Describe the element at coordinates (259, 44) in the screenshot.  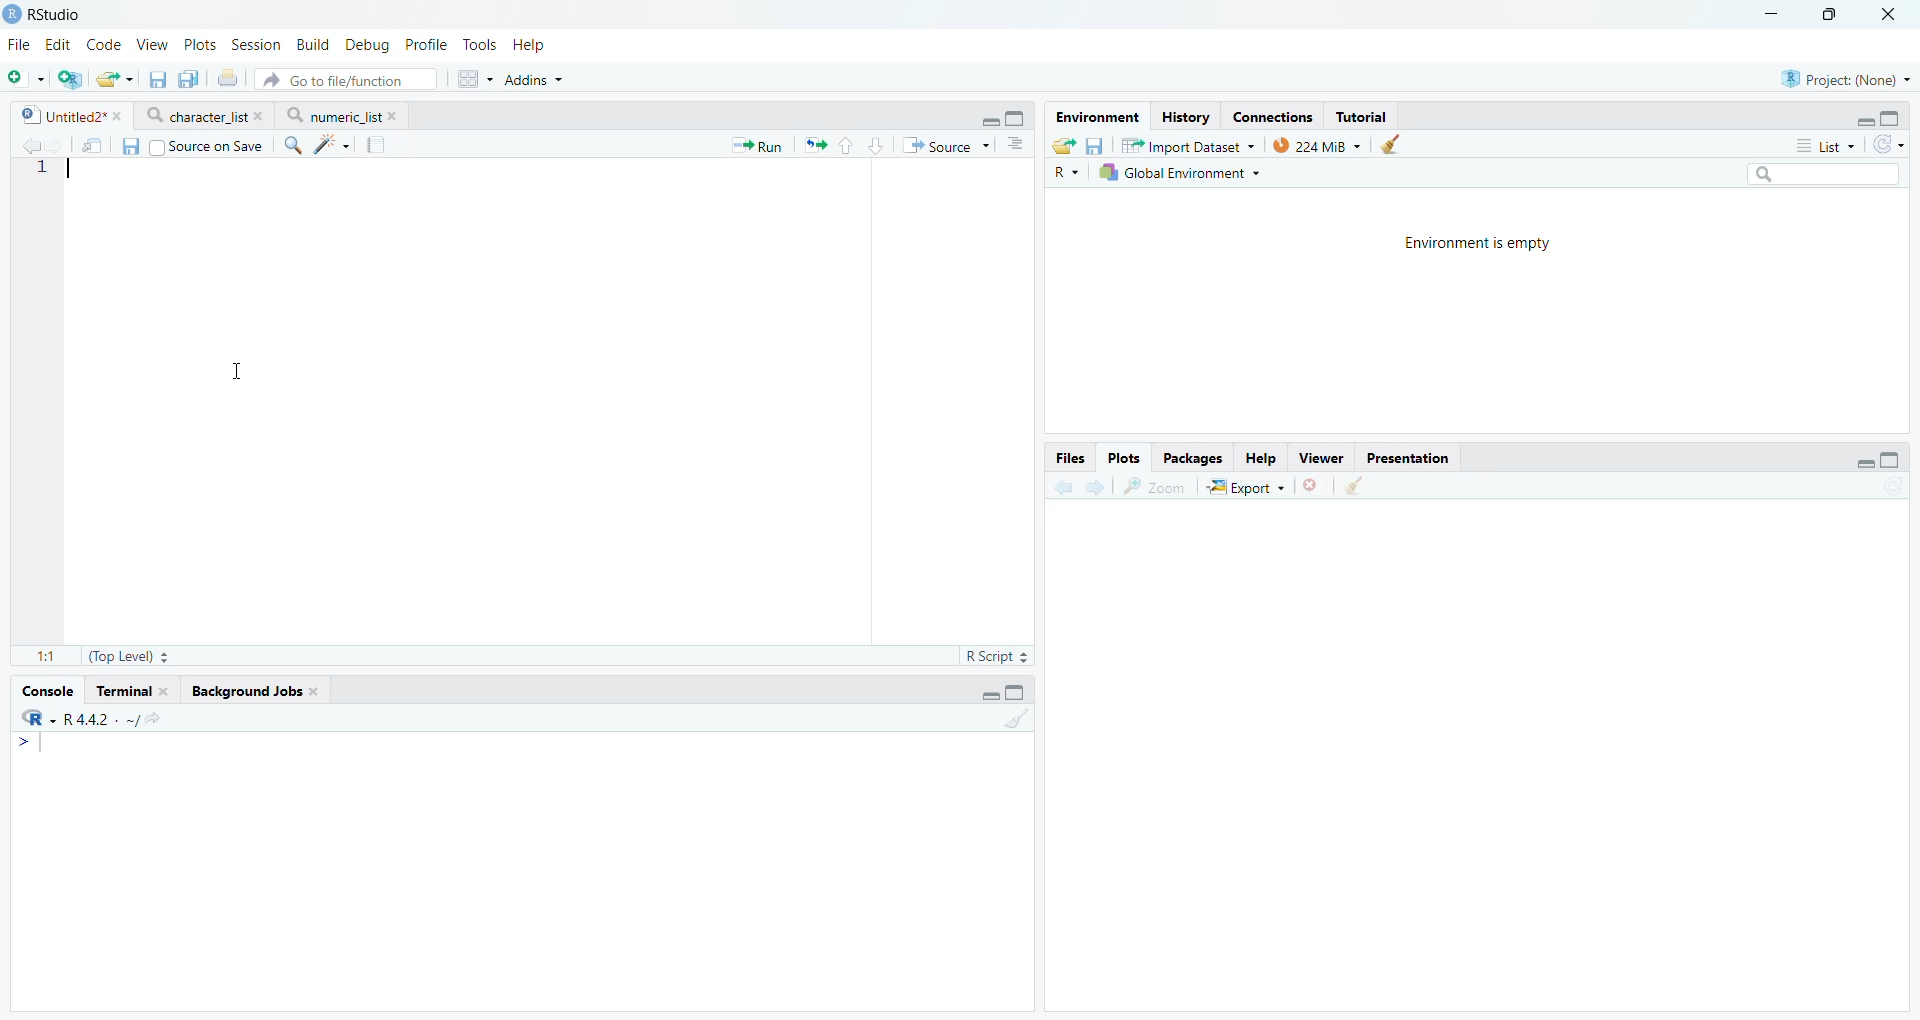
I see `Session` at that location.